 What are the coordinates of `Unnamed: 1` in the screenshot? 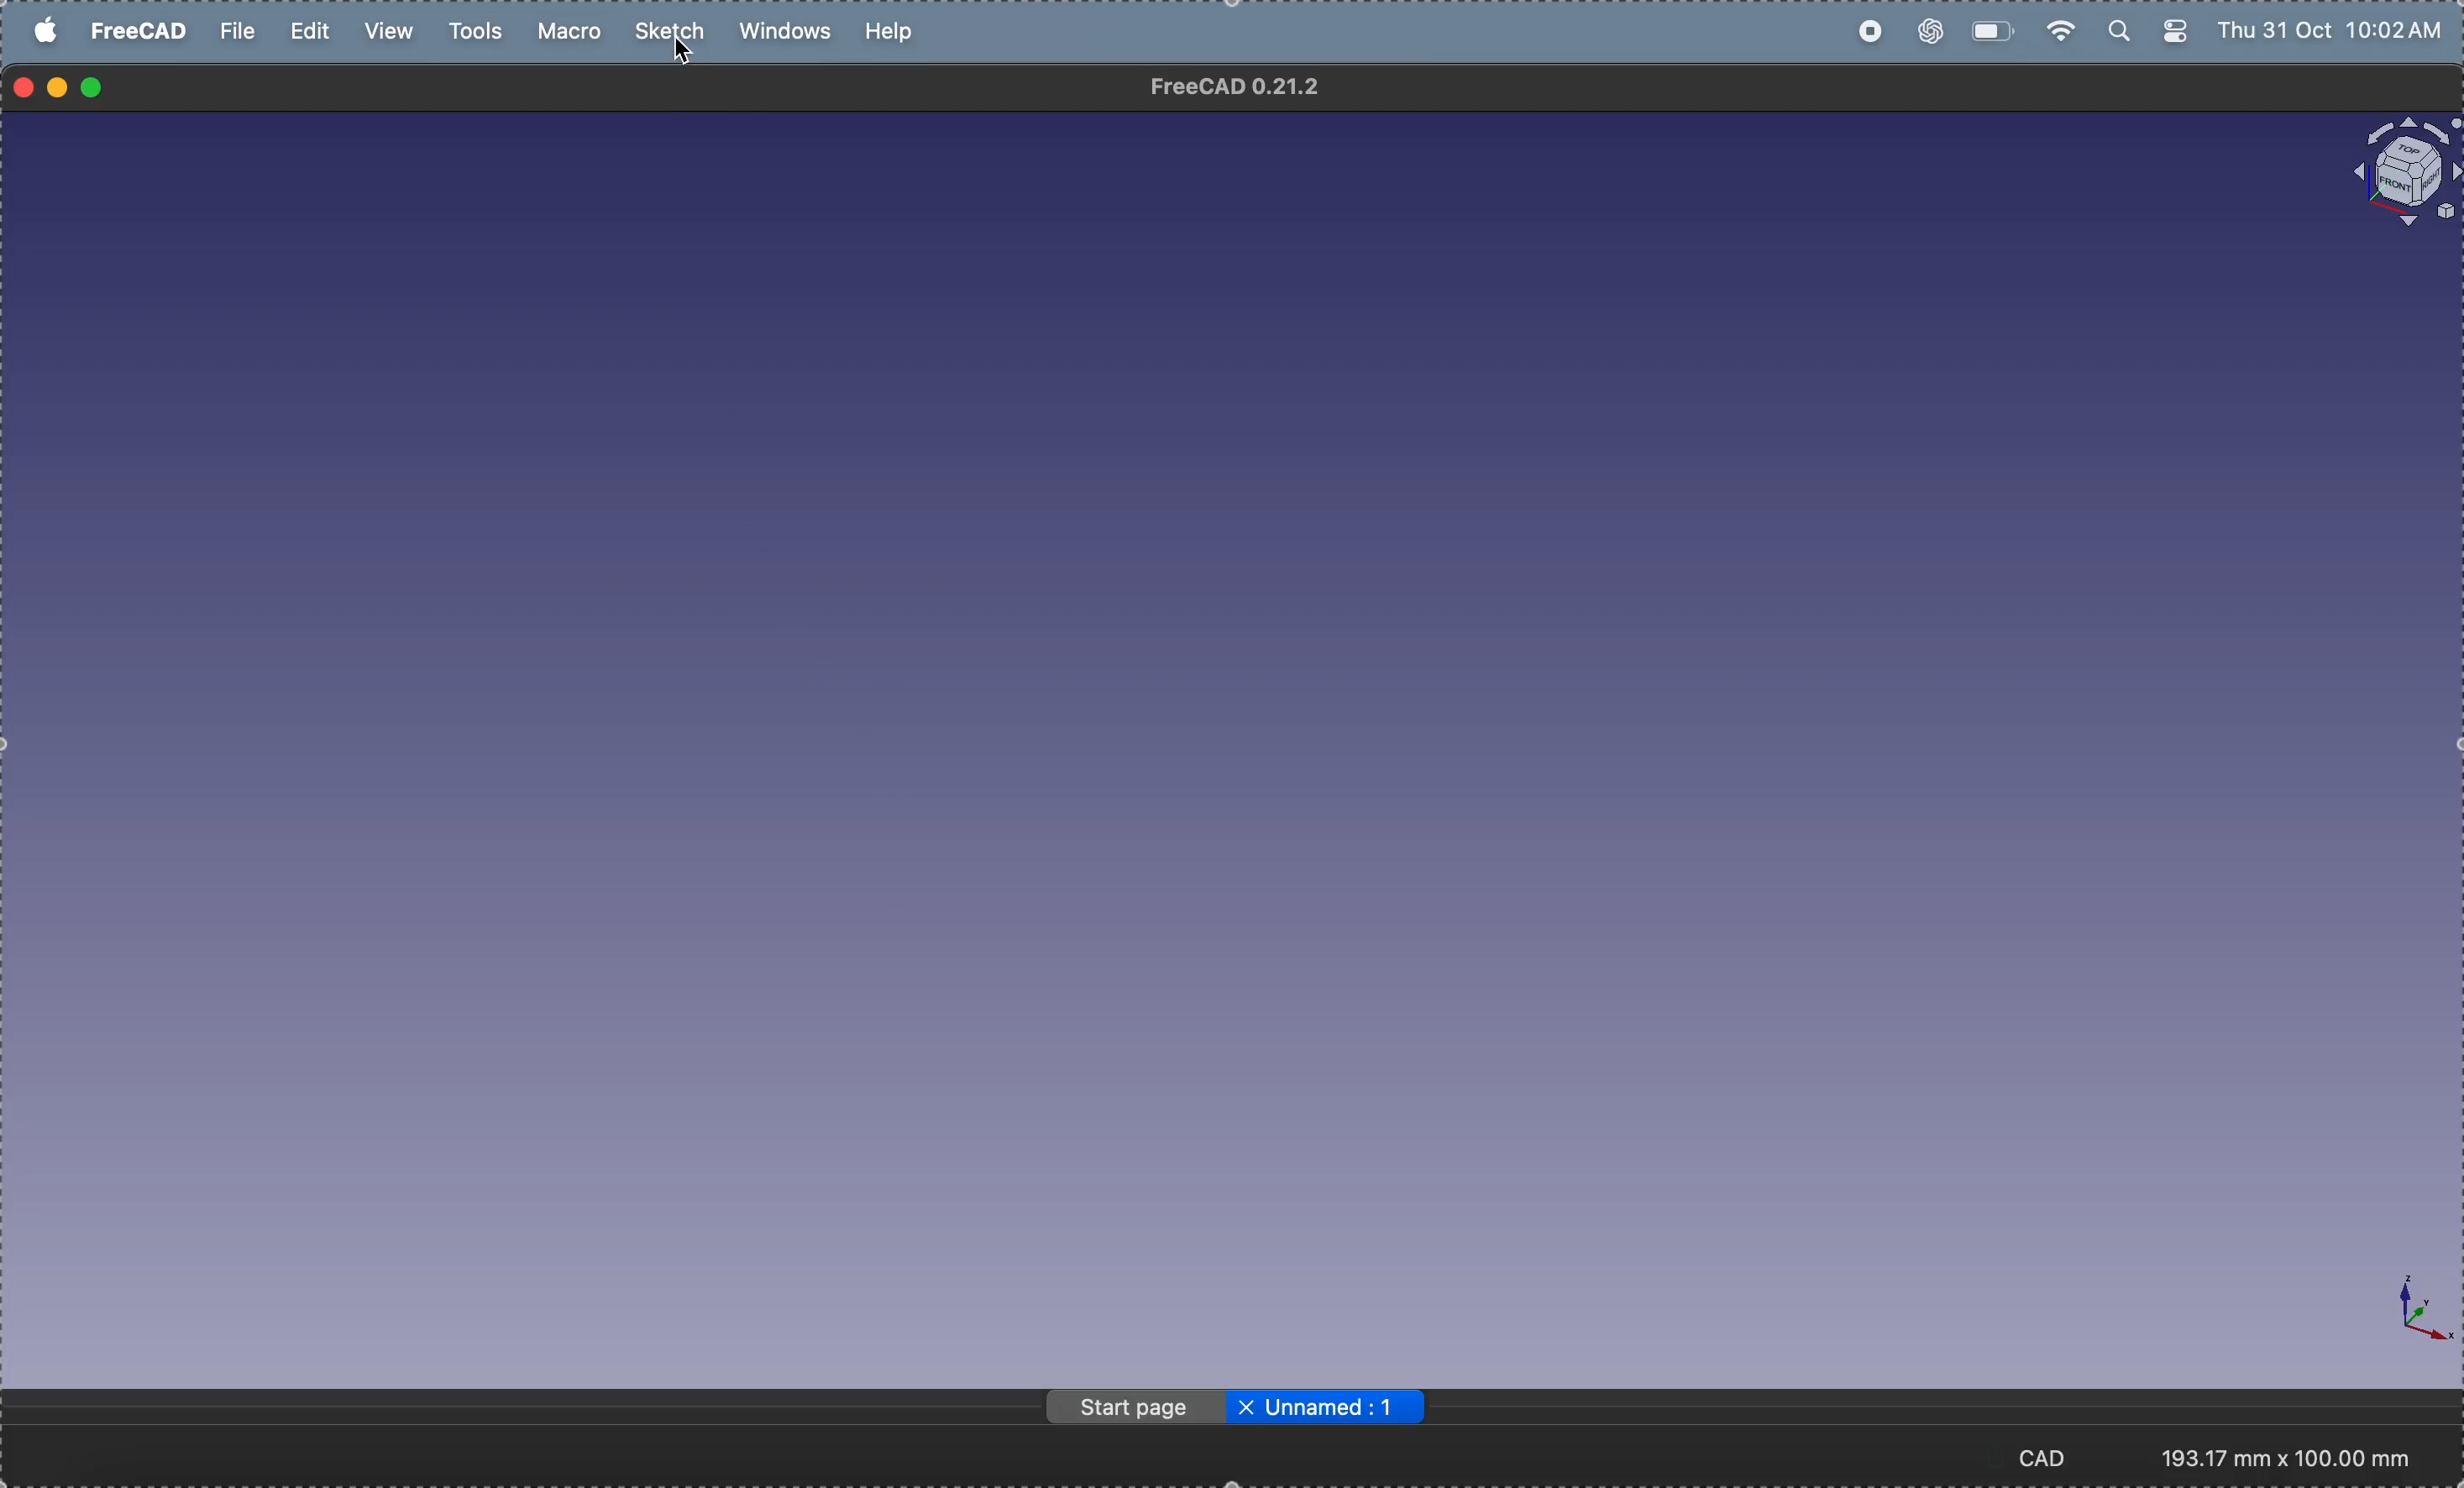 It's located at (1340, 1407).